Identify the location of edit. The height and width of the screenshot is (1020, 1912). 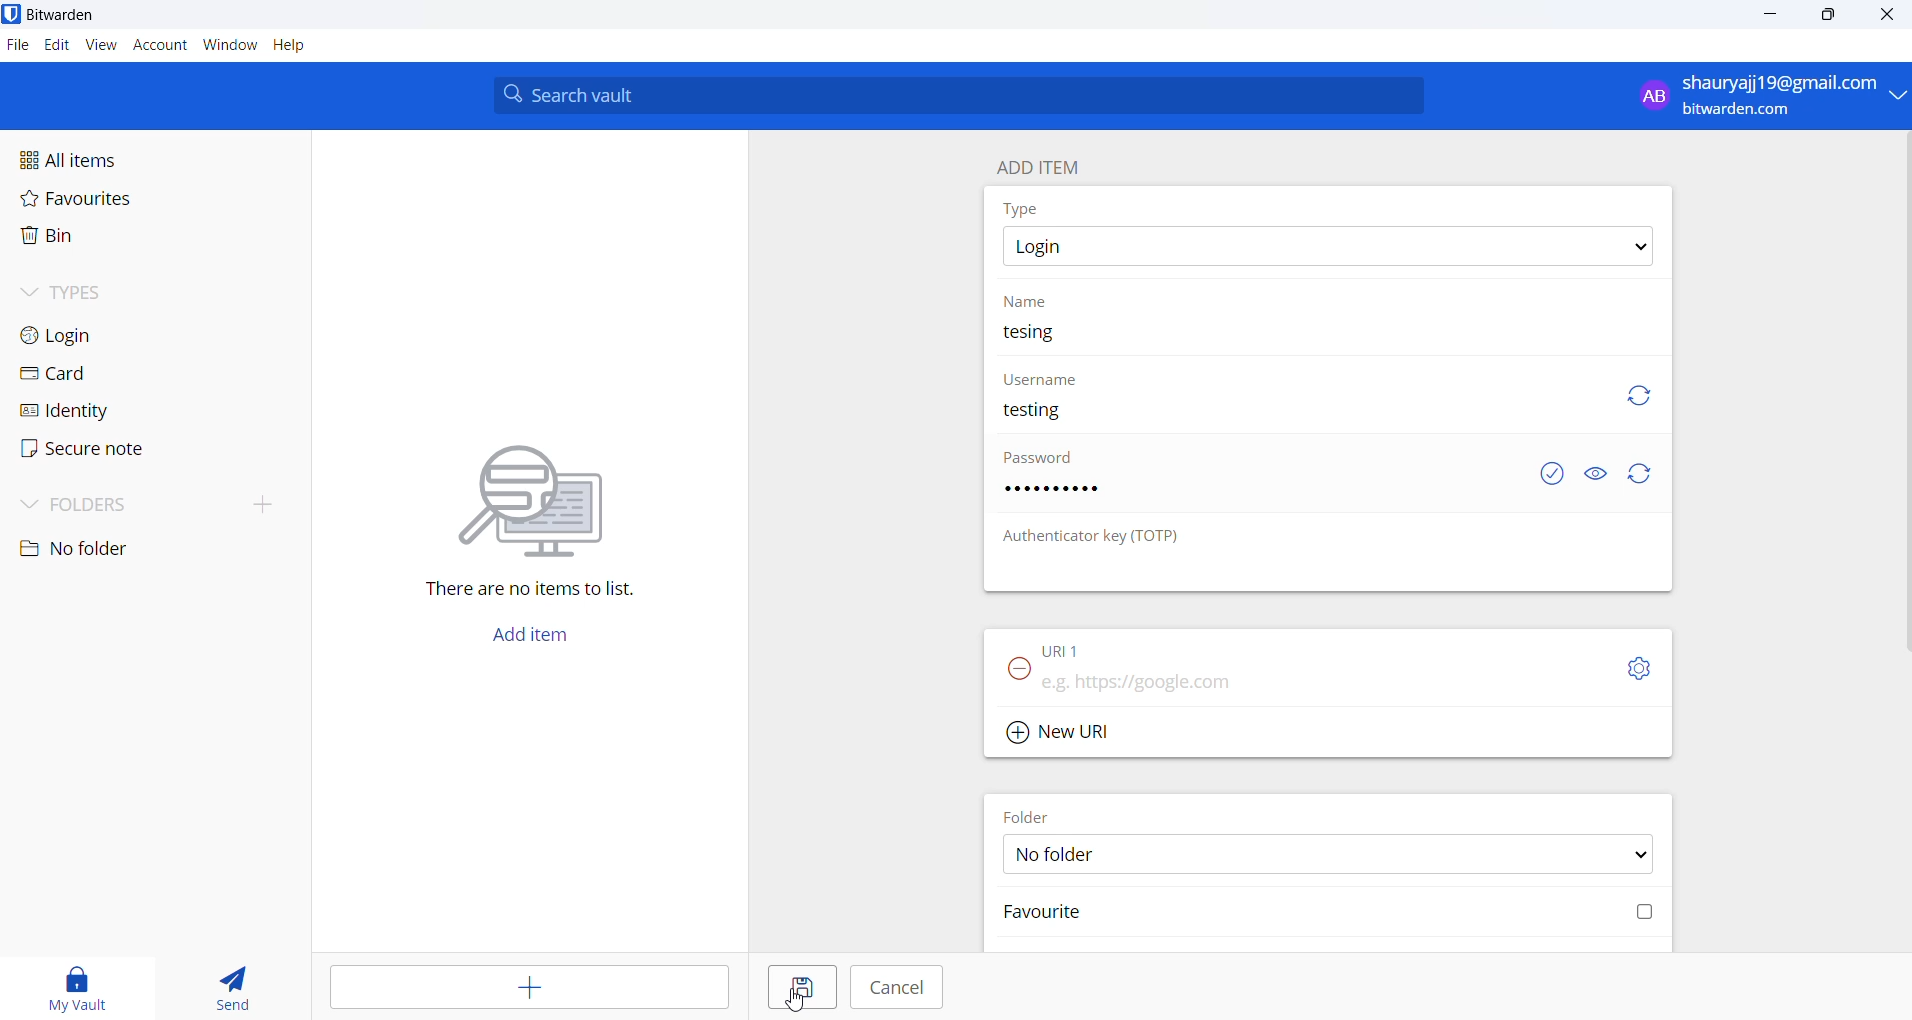
(56, 47).